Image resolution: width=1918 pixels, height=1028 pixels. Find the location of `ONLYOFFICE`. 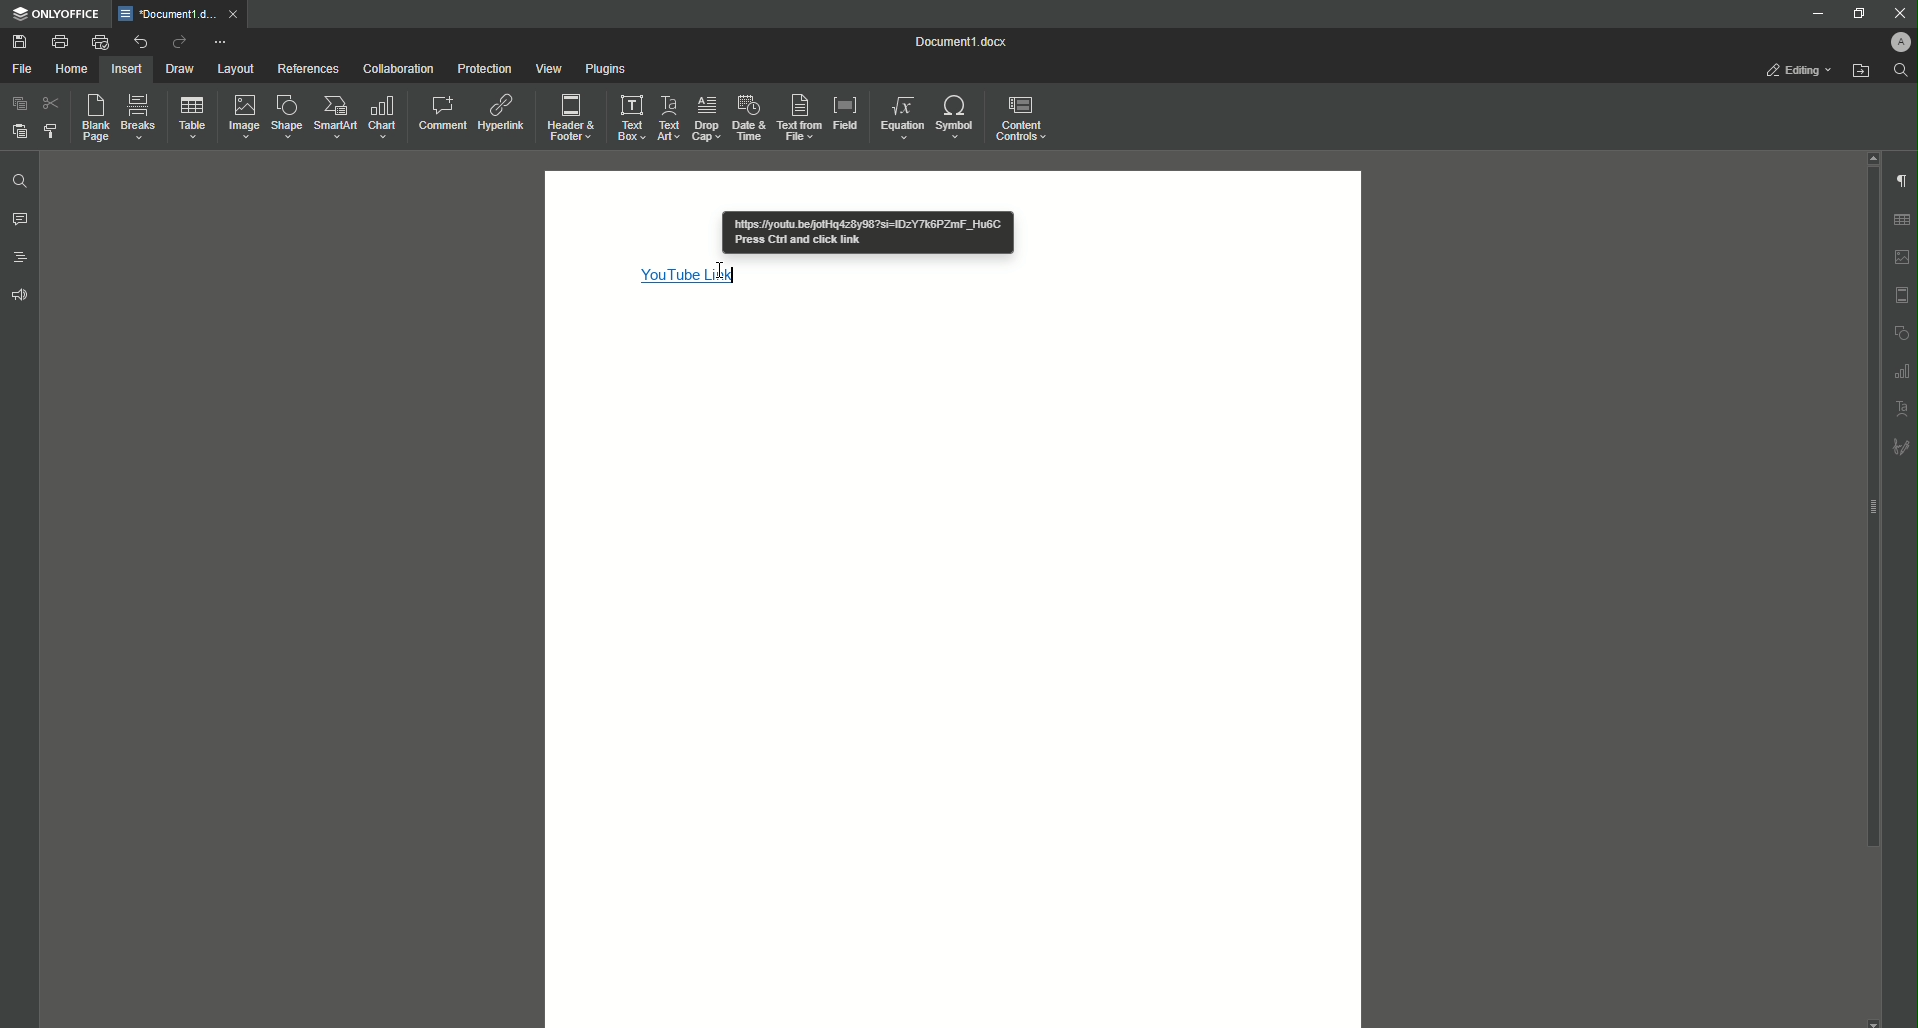

ONLYOFFICE is located at coordinates (56, 15).